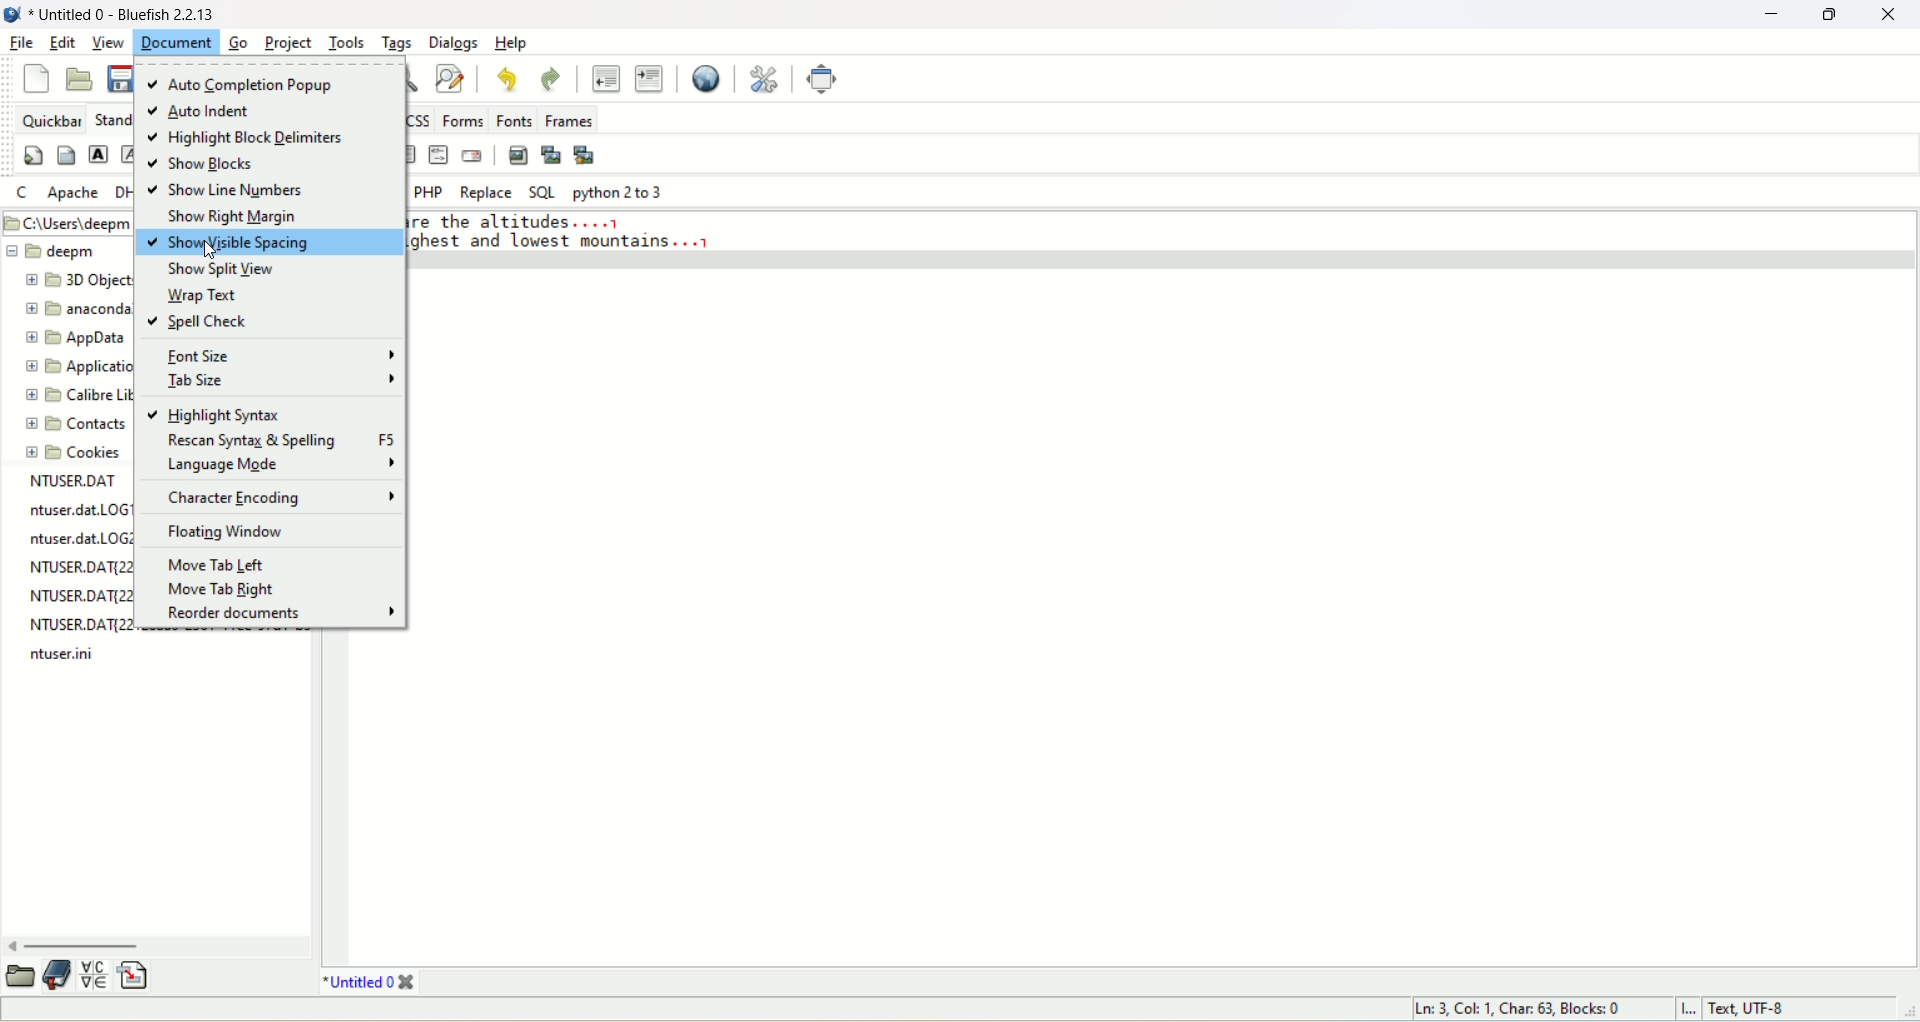 This screenshot has height=1022, width=1920. I want to click on rescan syntax and spelling, so click(280, 443).